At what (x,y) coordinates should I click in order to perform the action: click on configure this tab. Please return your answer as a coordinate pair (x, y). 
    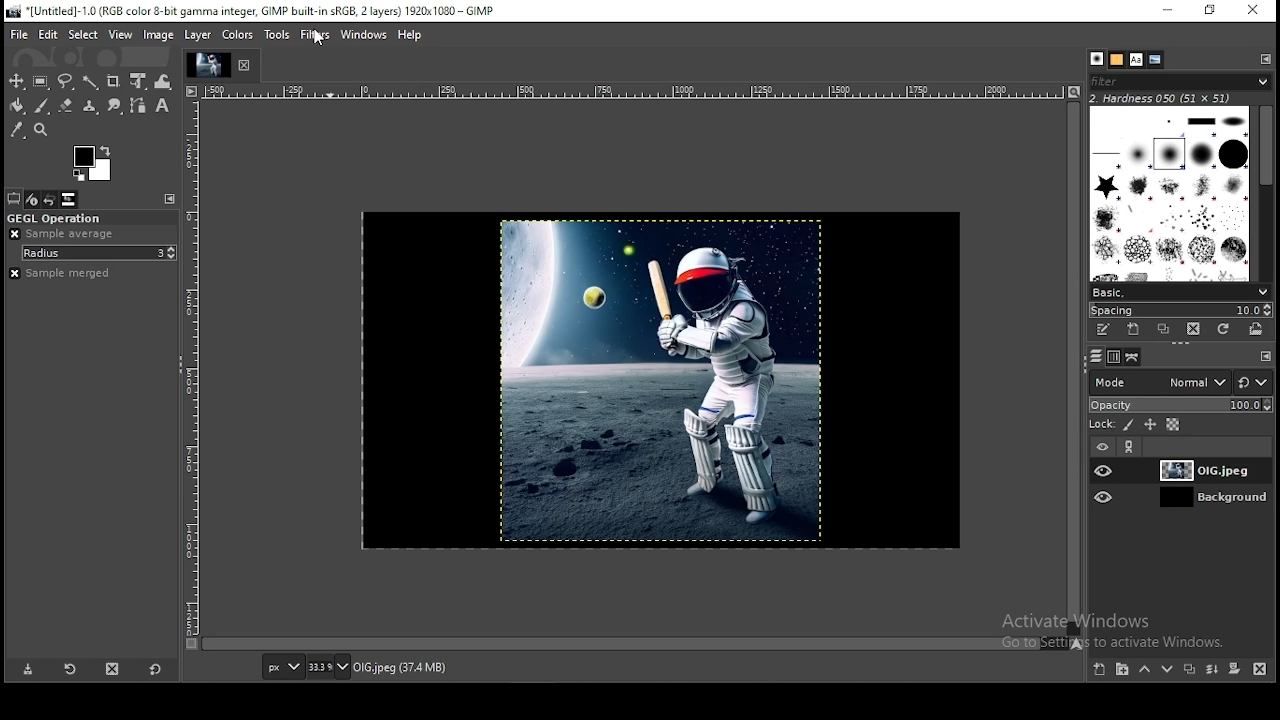
    Looking at the image, I should click on (1266, 354).